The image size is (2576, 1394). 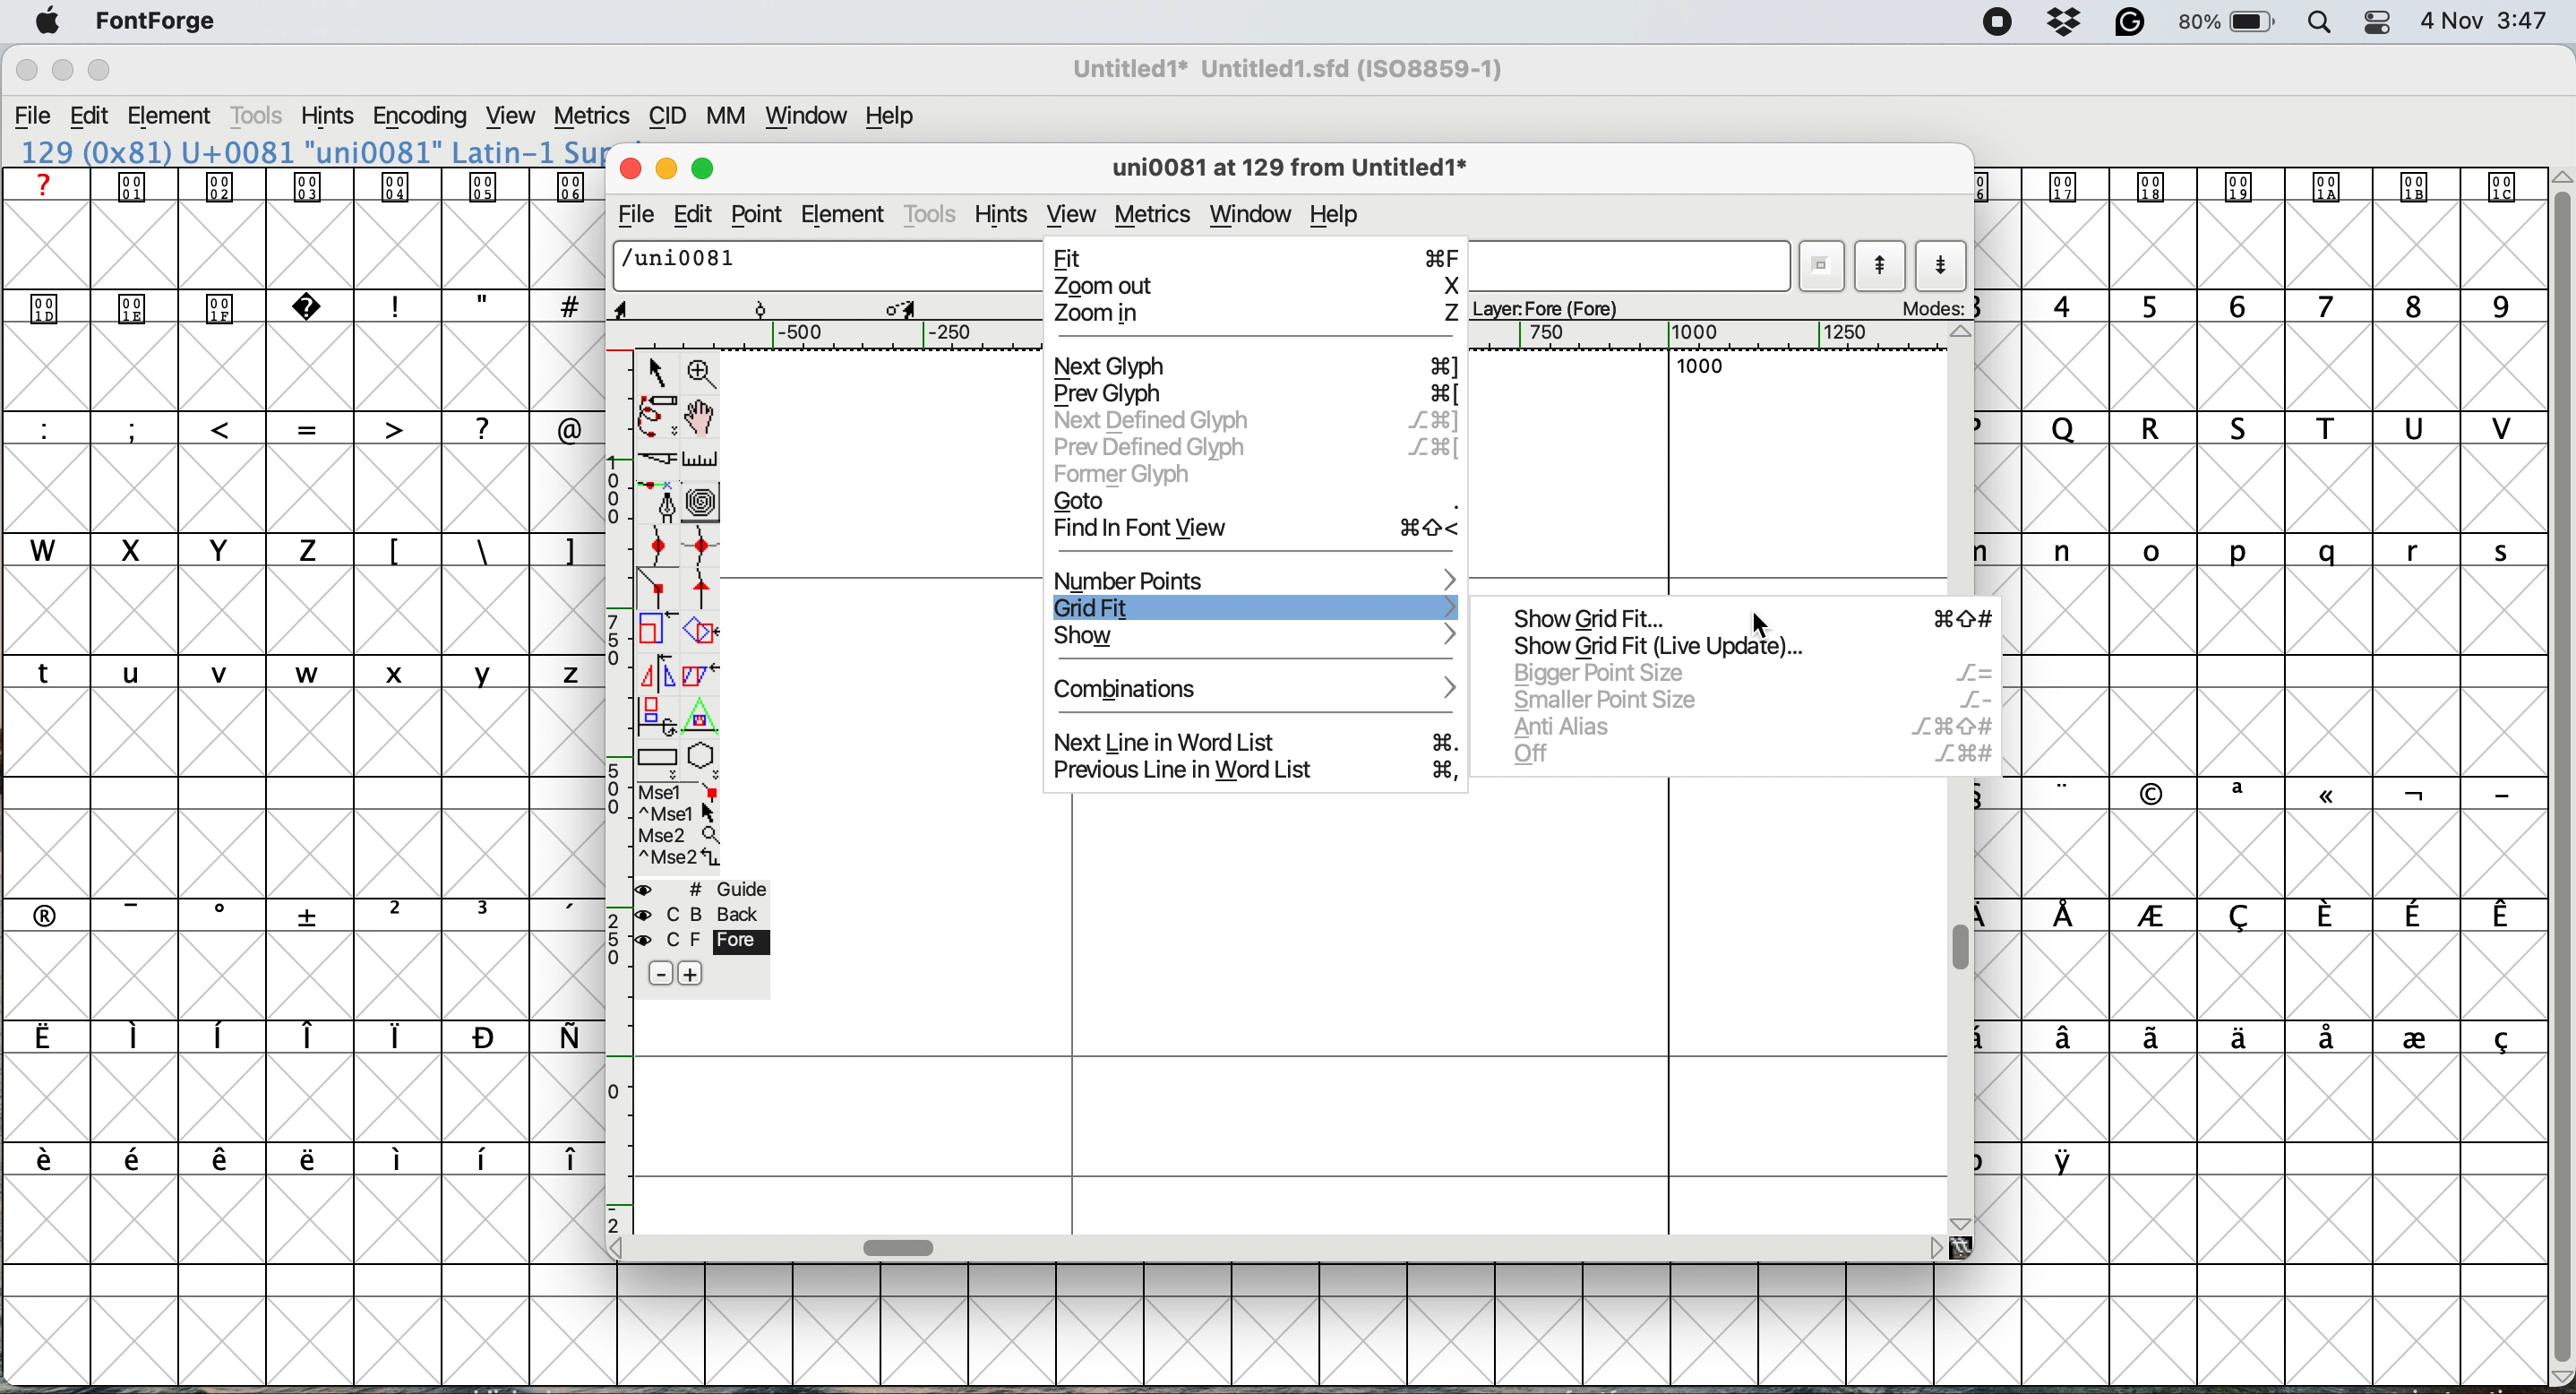 I want to click on 1000, so click(x=1700, y=367).